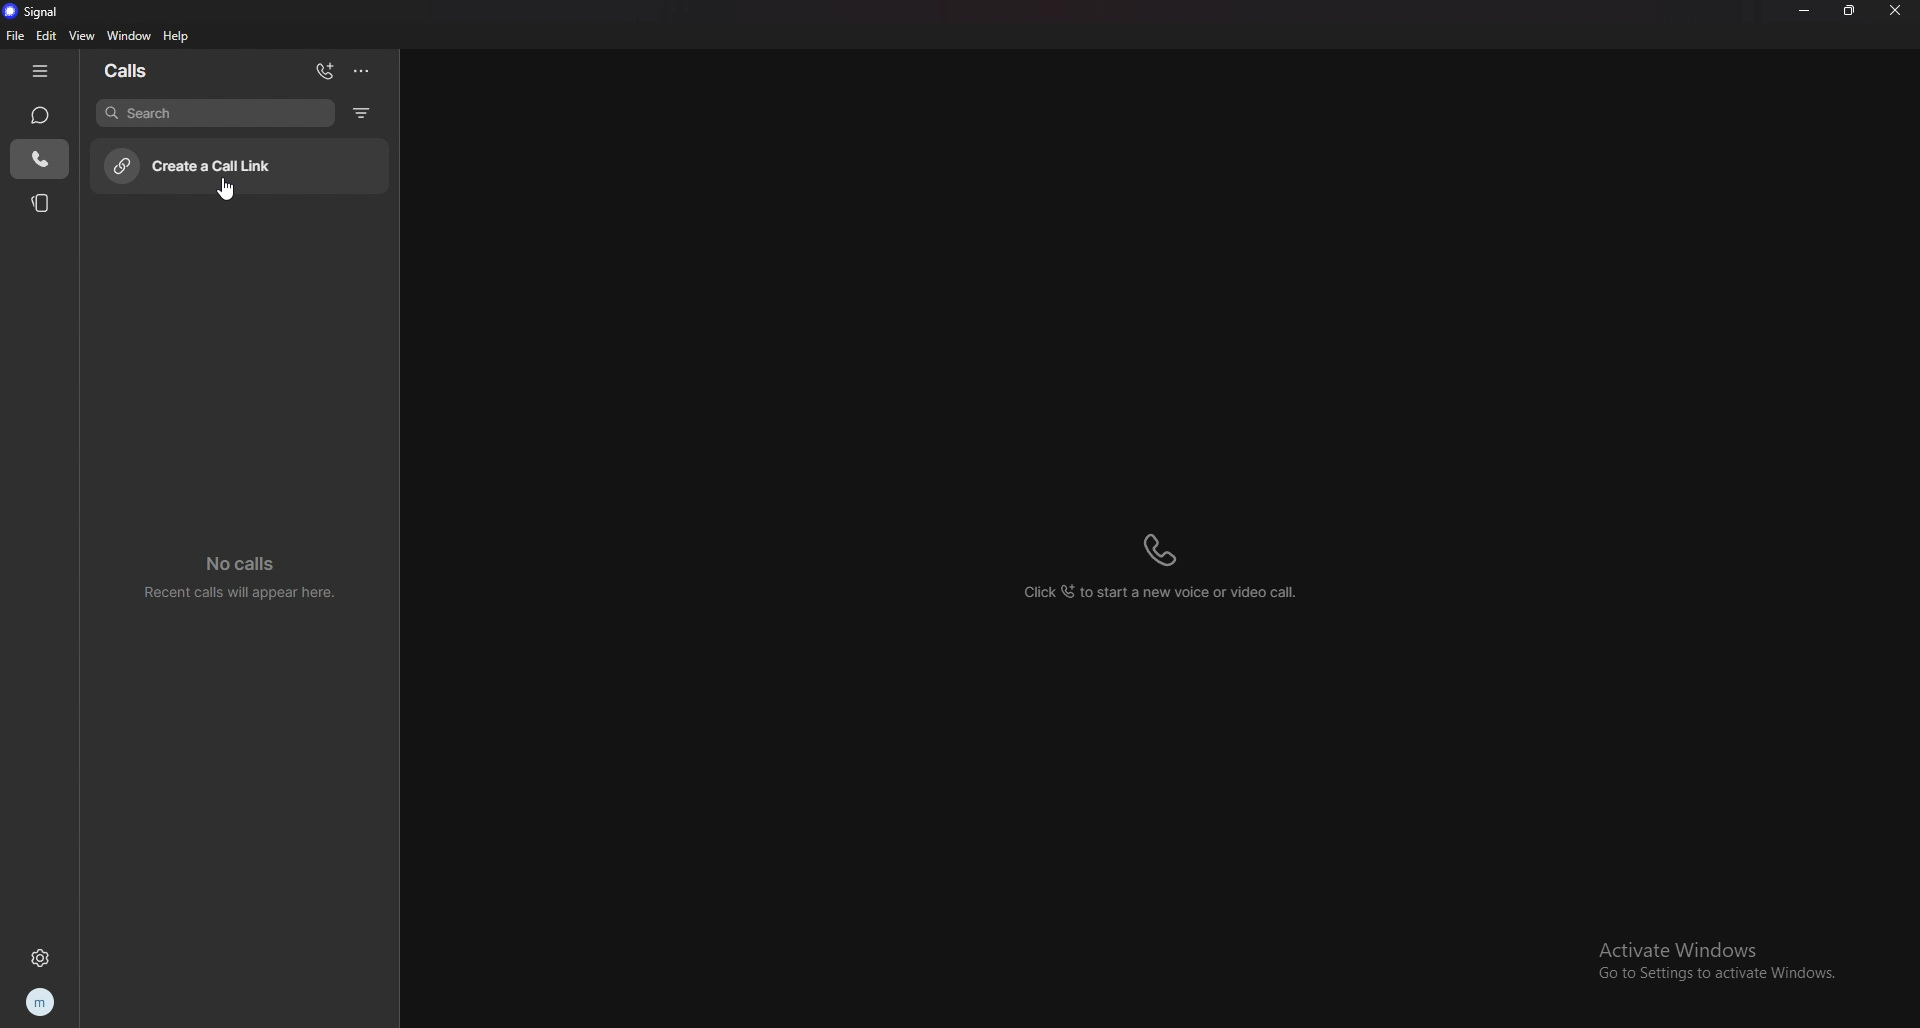 This screenshot has width=1920, height=1028. What do you see at coordinates (325, 71) in the screenshot?
I see `add call` at bounding box center [325, 71].